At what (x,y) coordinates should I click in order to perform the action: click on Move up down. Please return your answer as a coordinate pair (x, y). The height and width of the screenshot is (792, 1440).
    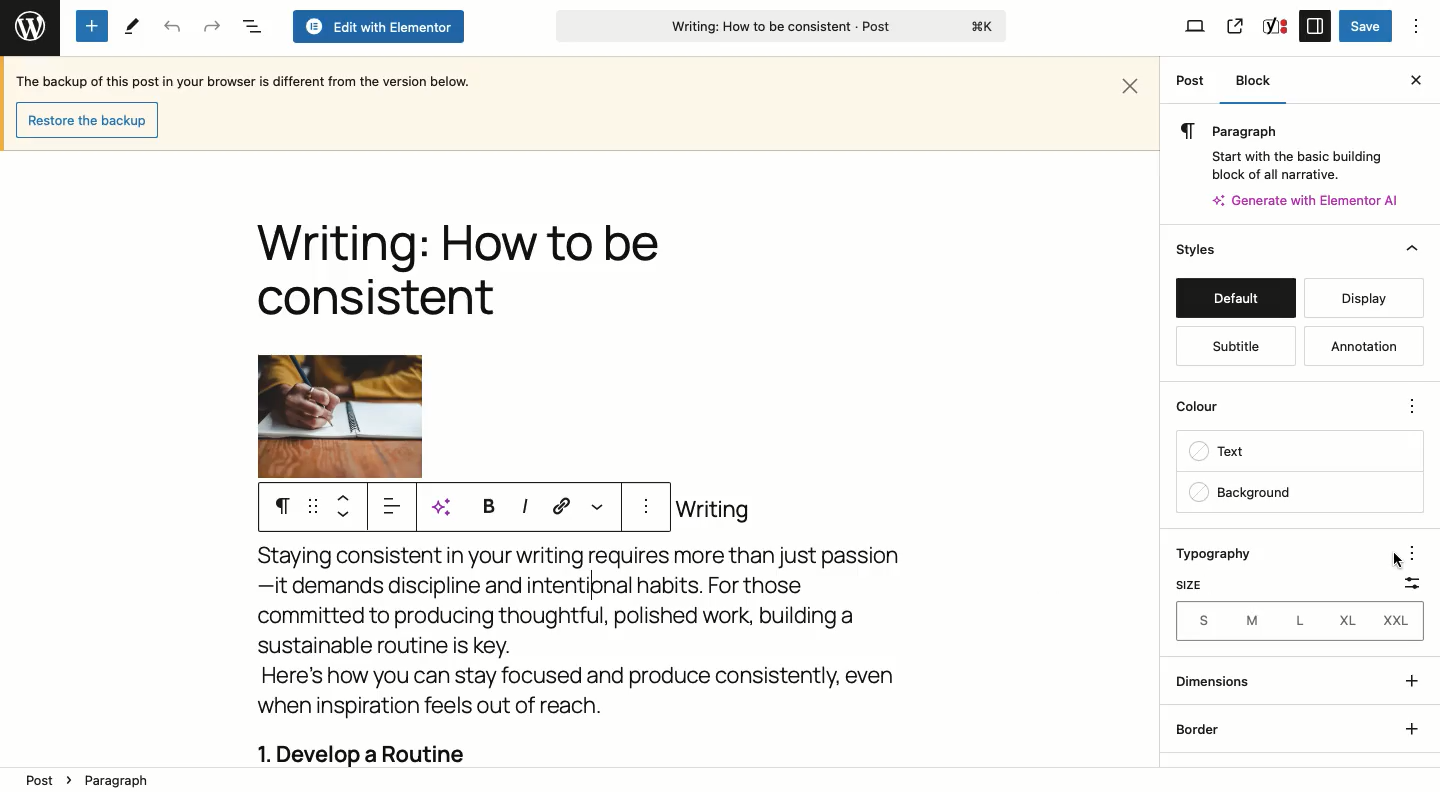
    Looking at the image, I should click on (348, 506).